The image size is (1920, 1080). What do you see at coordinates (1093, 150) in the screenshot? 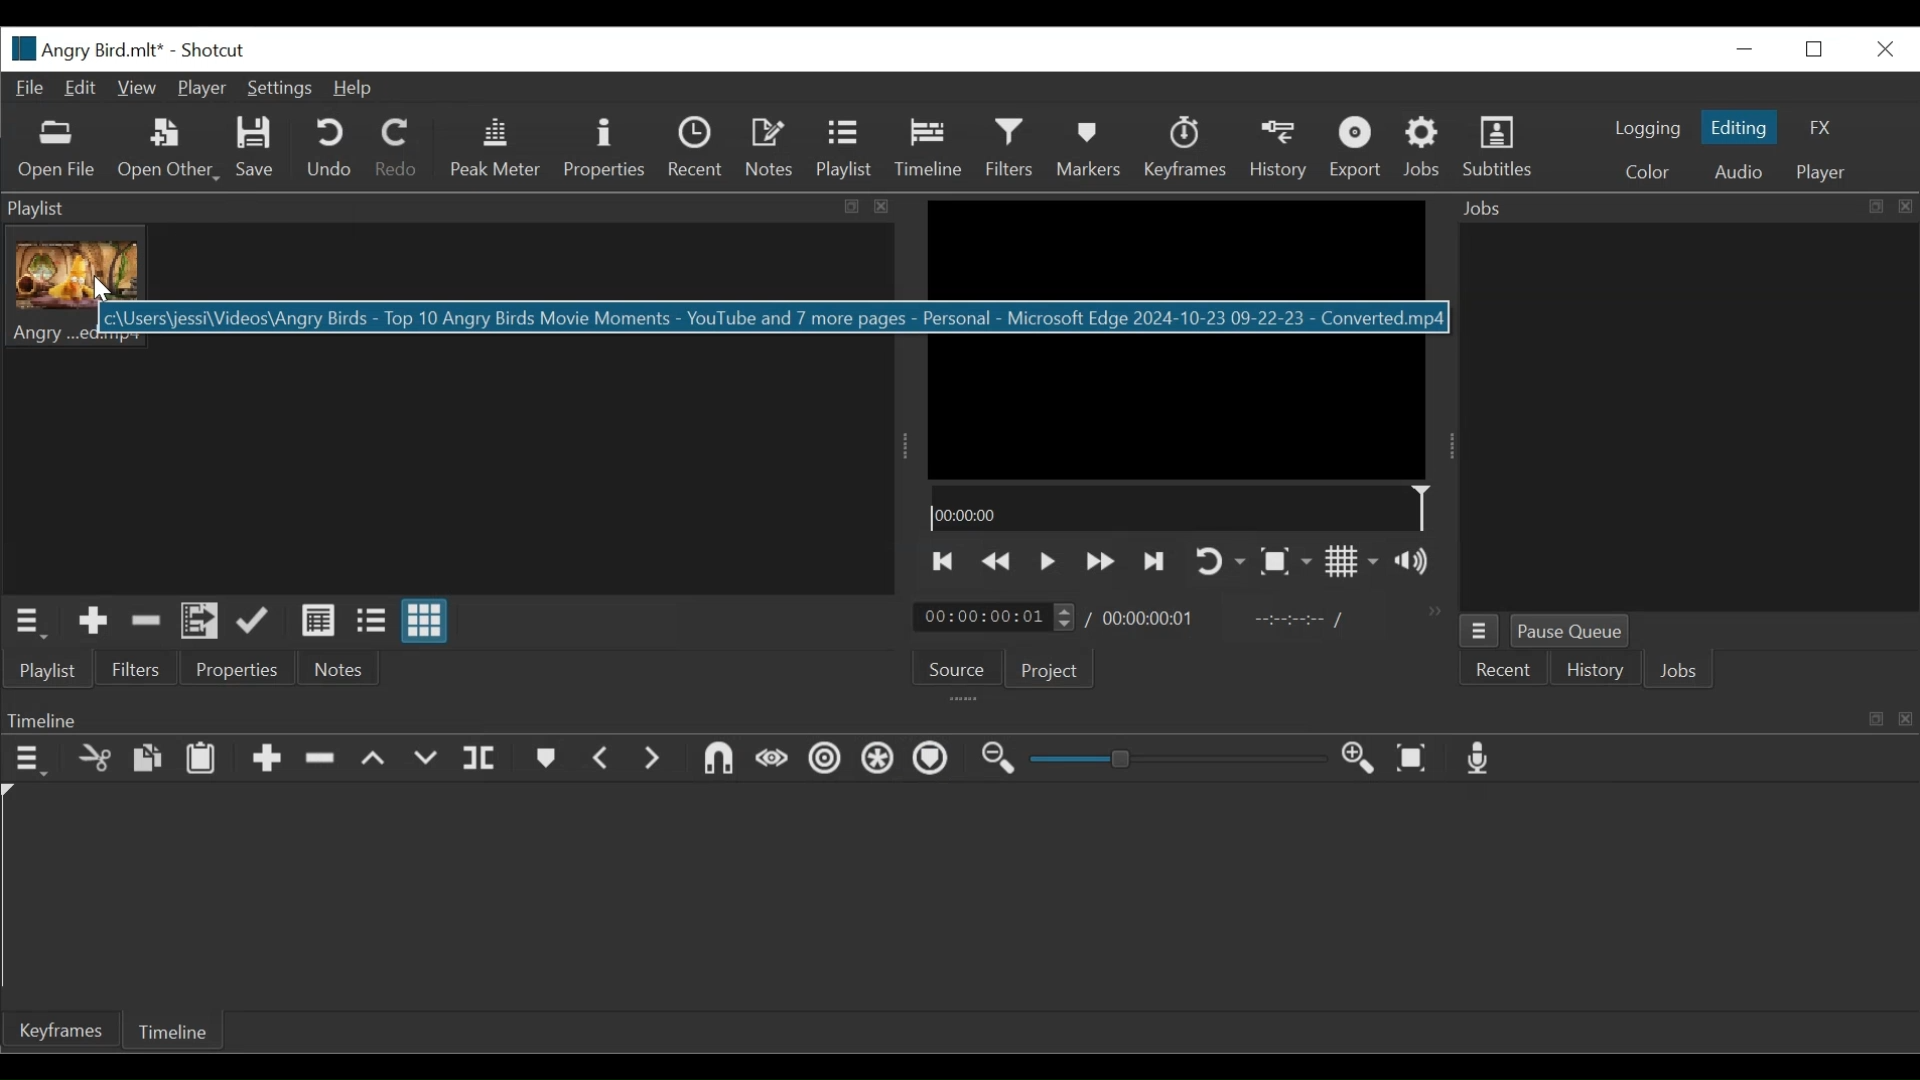
I see `Markers` at bounding box center [1093, 150].